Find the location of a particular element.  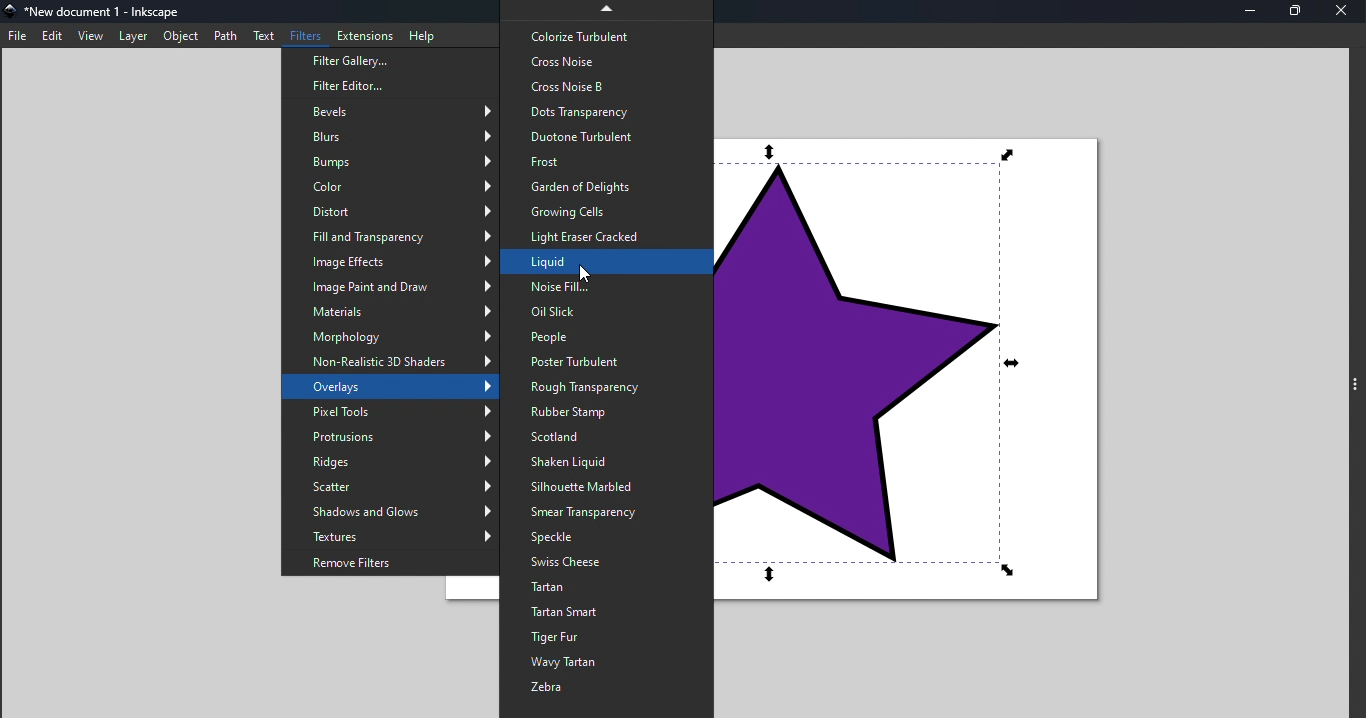

Filters is located at coordinates (303, 35).